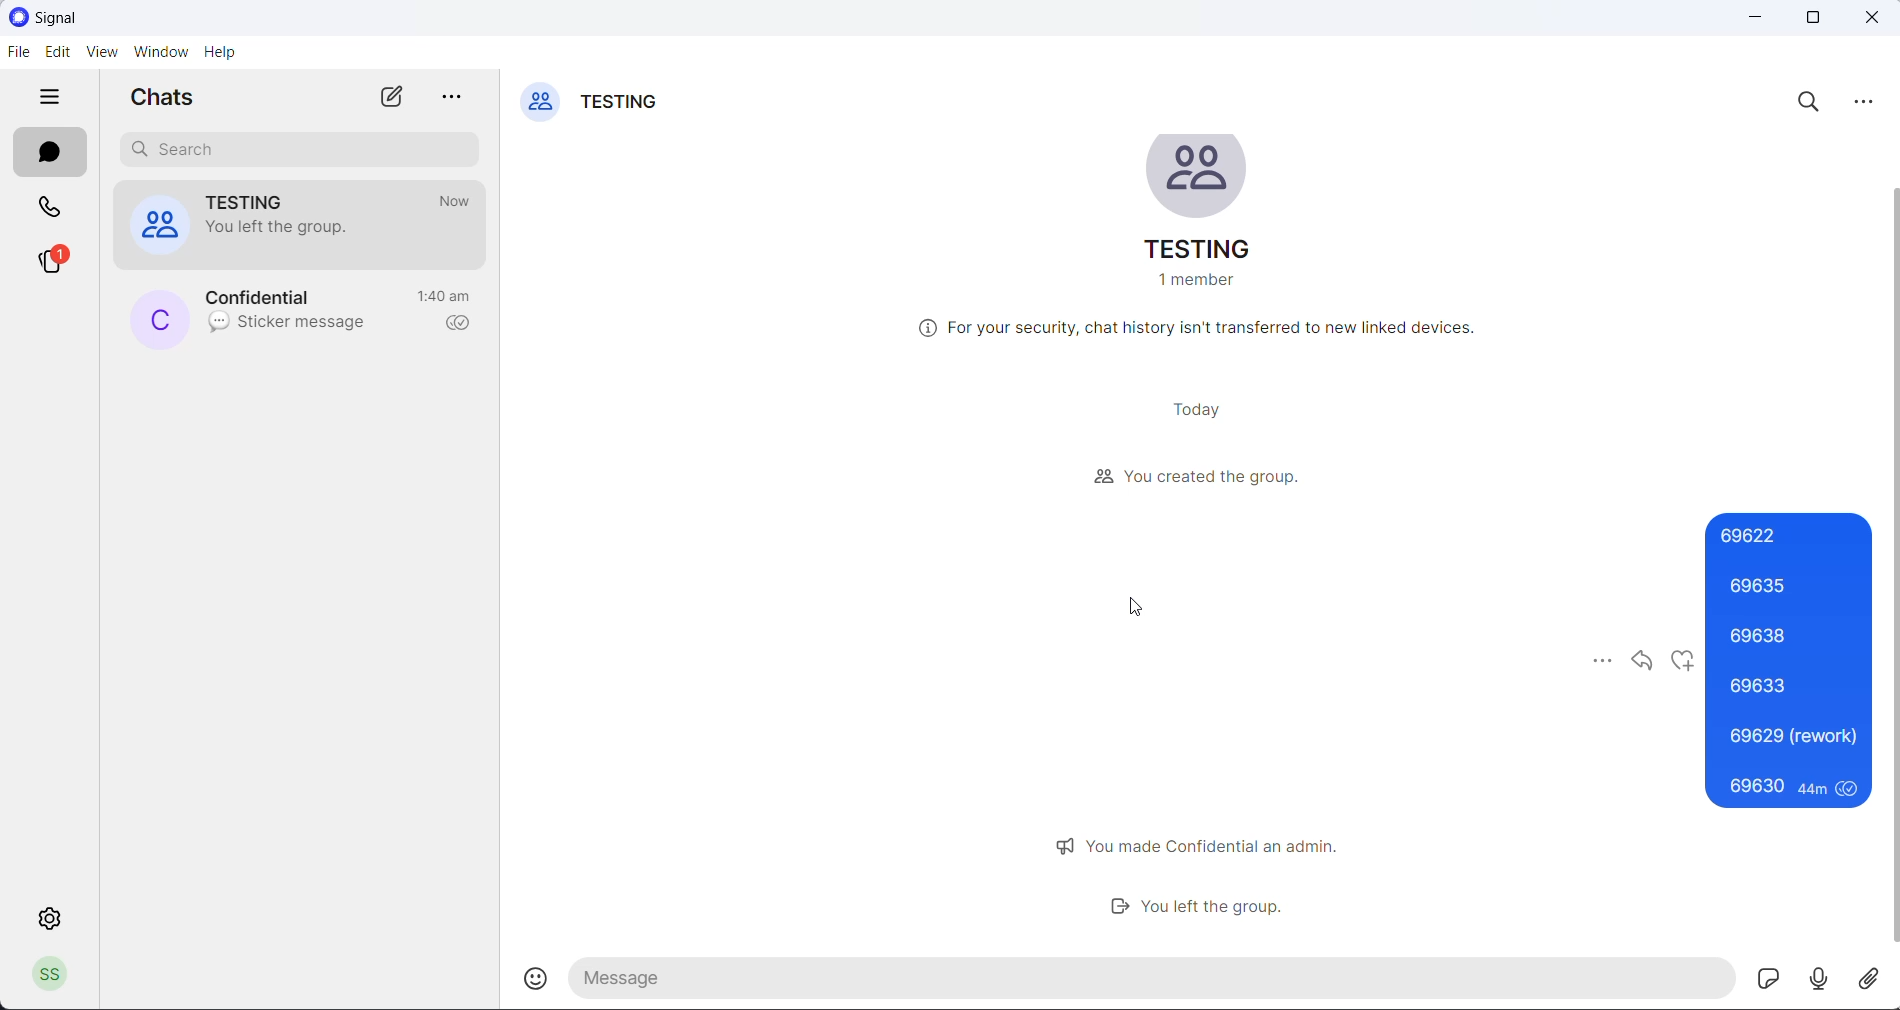 This screenshot has height=1010, width=1900. What do you see at coordinates (1823, 977) in the screenshot?
I see `voice mail` at bounding box center [1823, 977].